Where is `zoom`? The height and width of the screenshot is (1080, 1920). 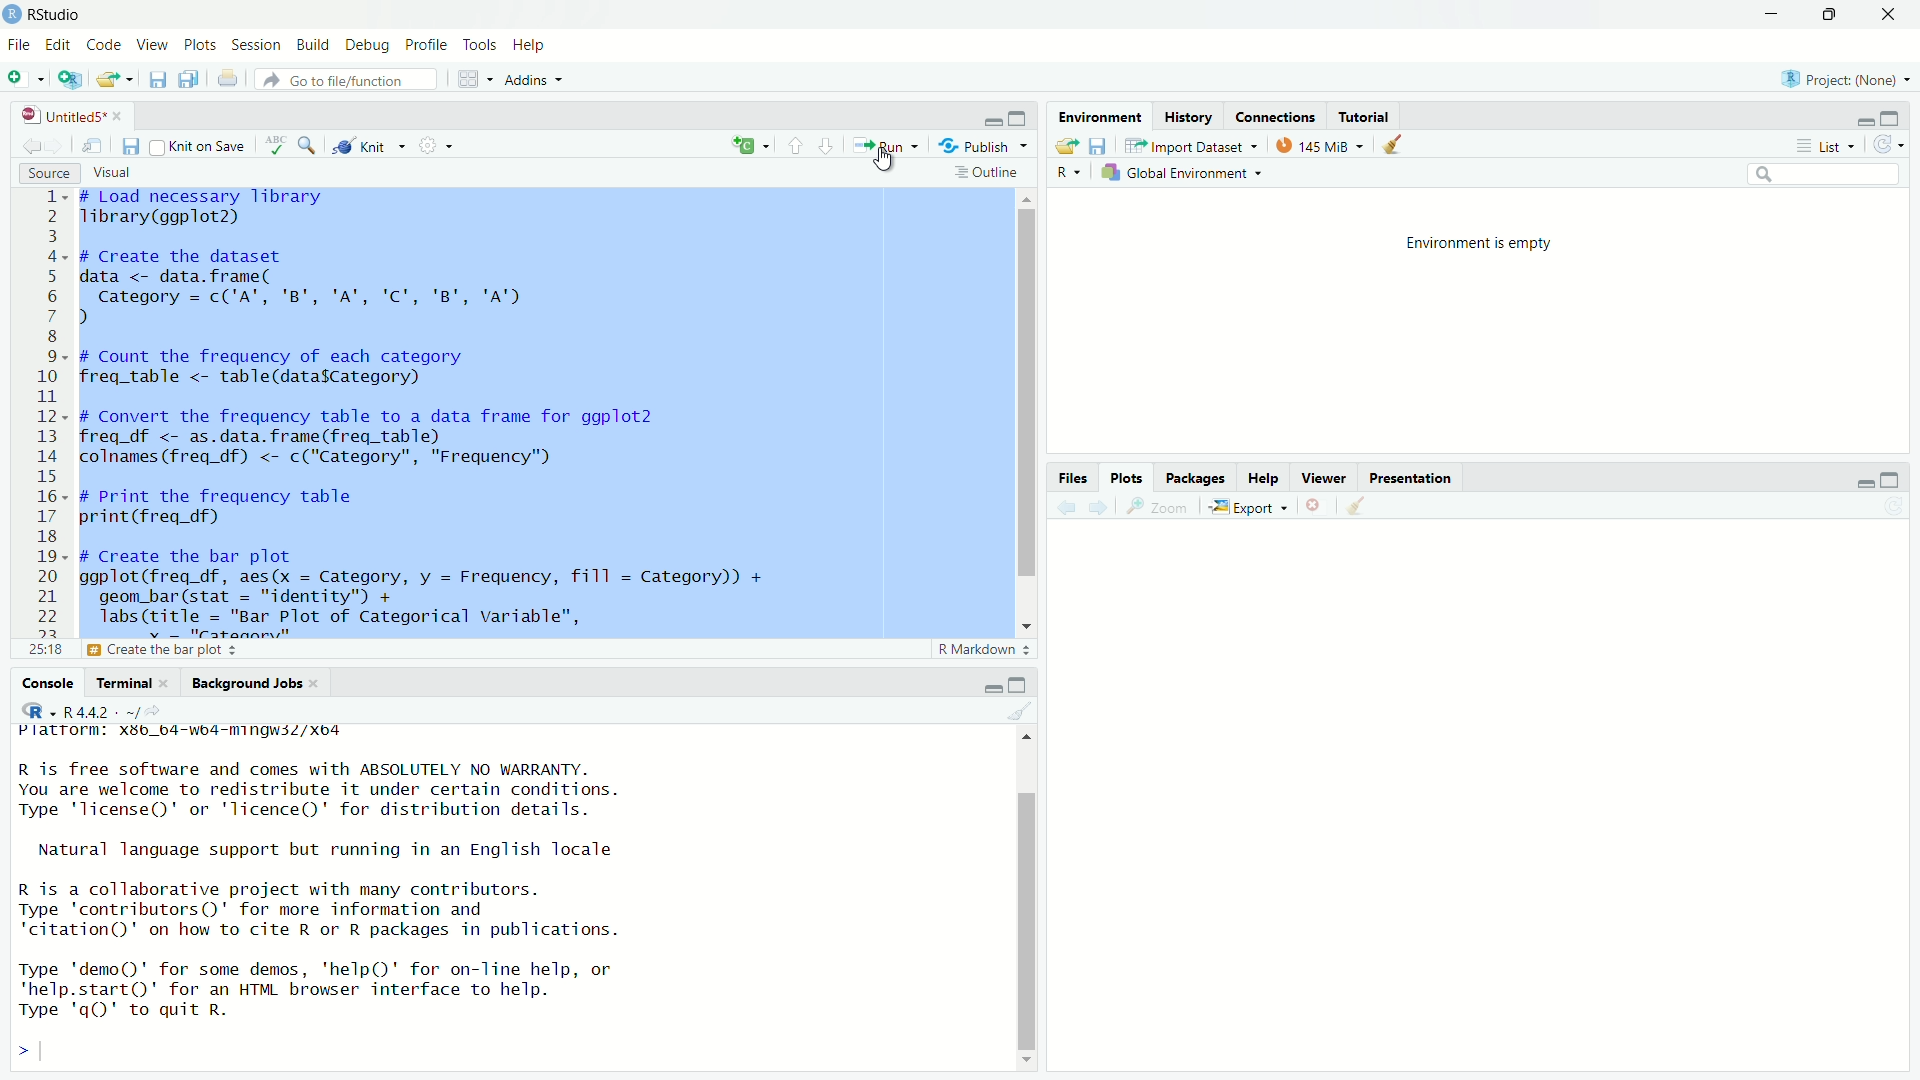 zoom is located at coordinates (1159, 507).